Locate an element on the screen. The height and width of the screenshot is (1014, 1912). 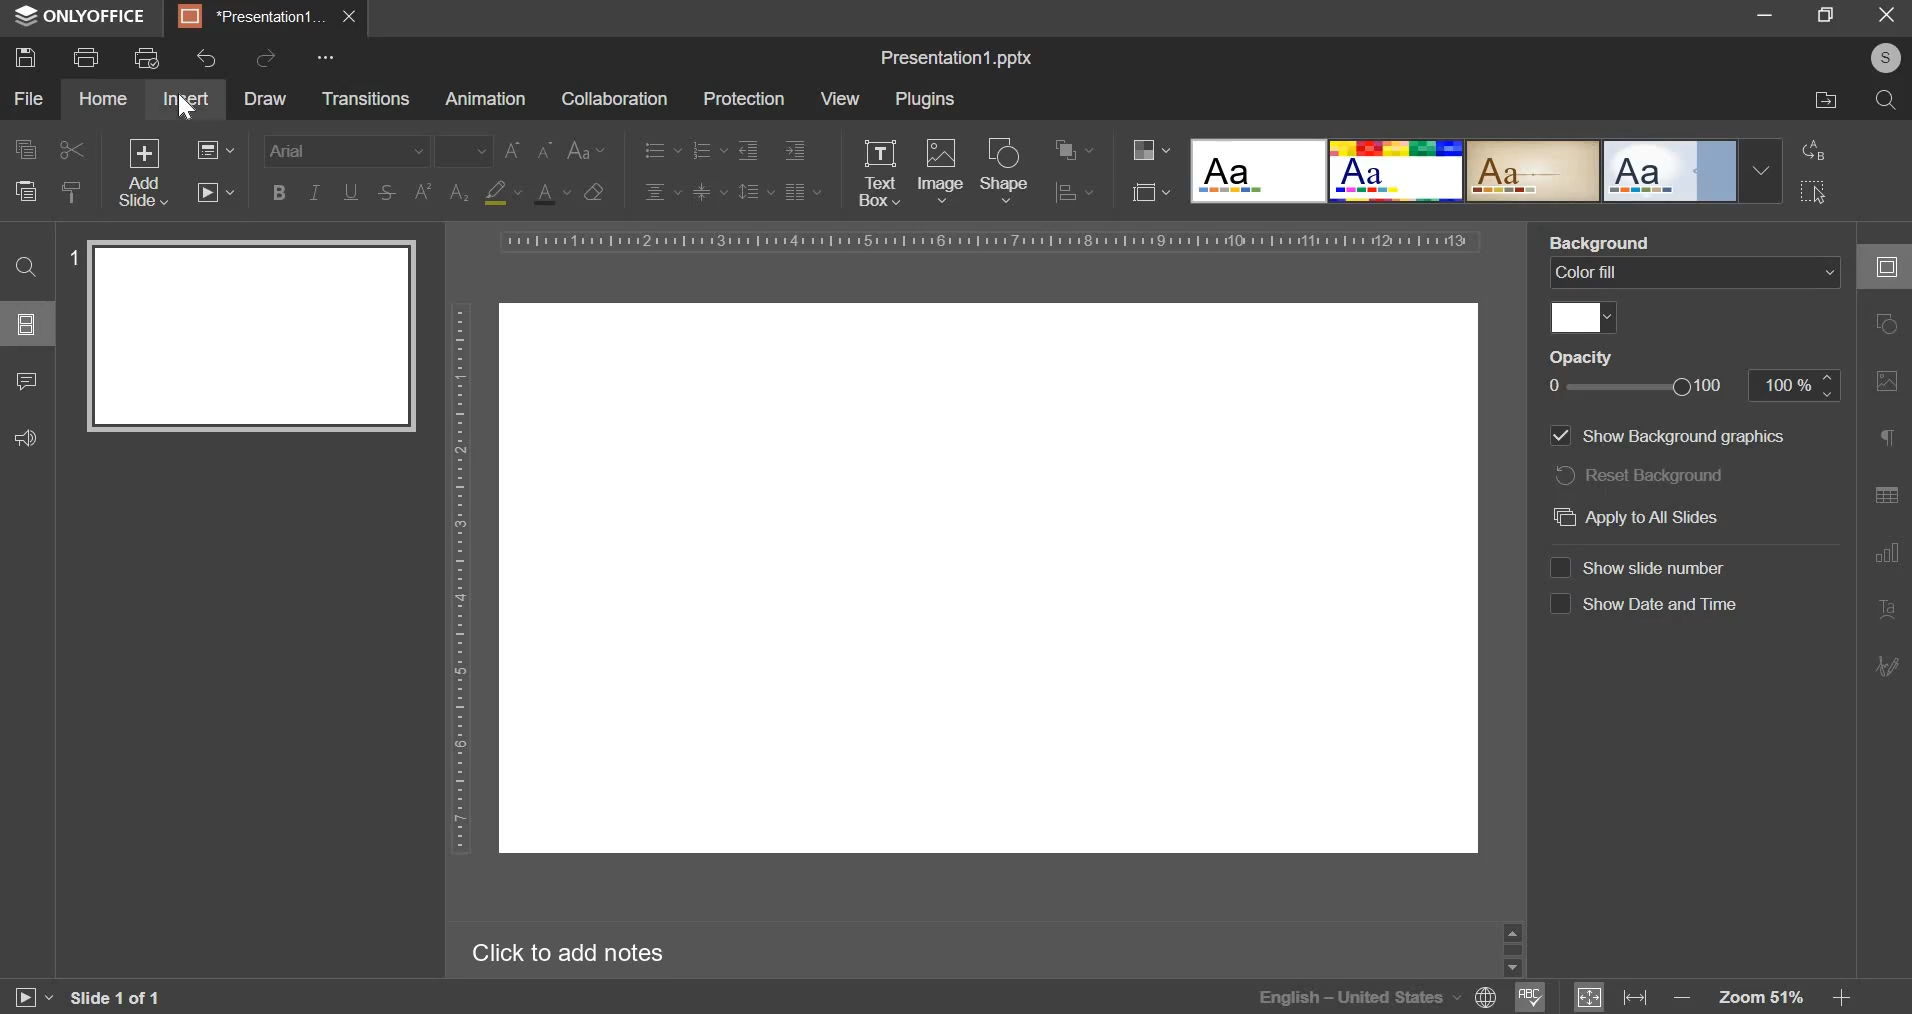
check box is located at coordinates (1560, 606).